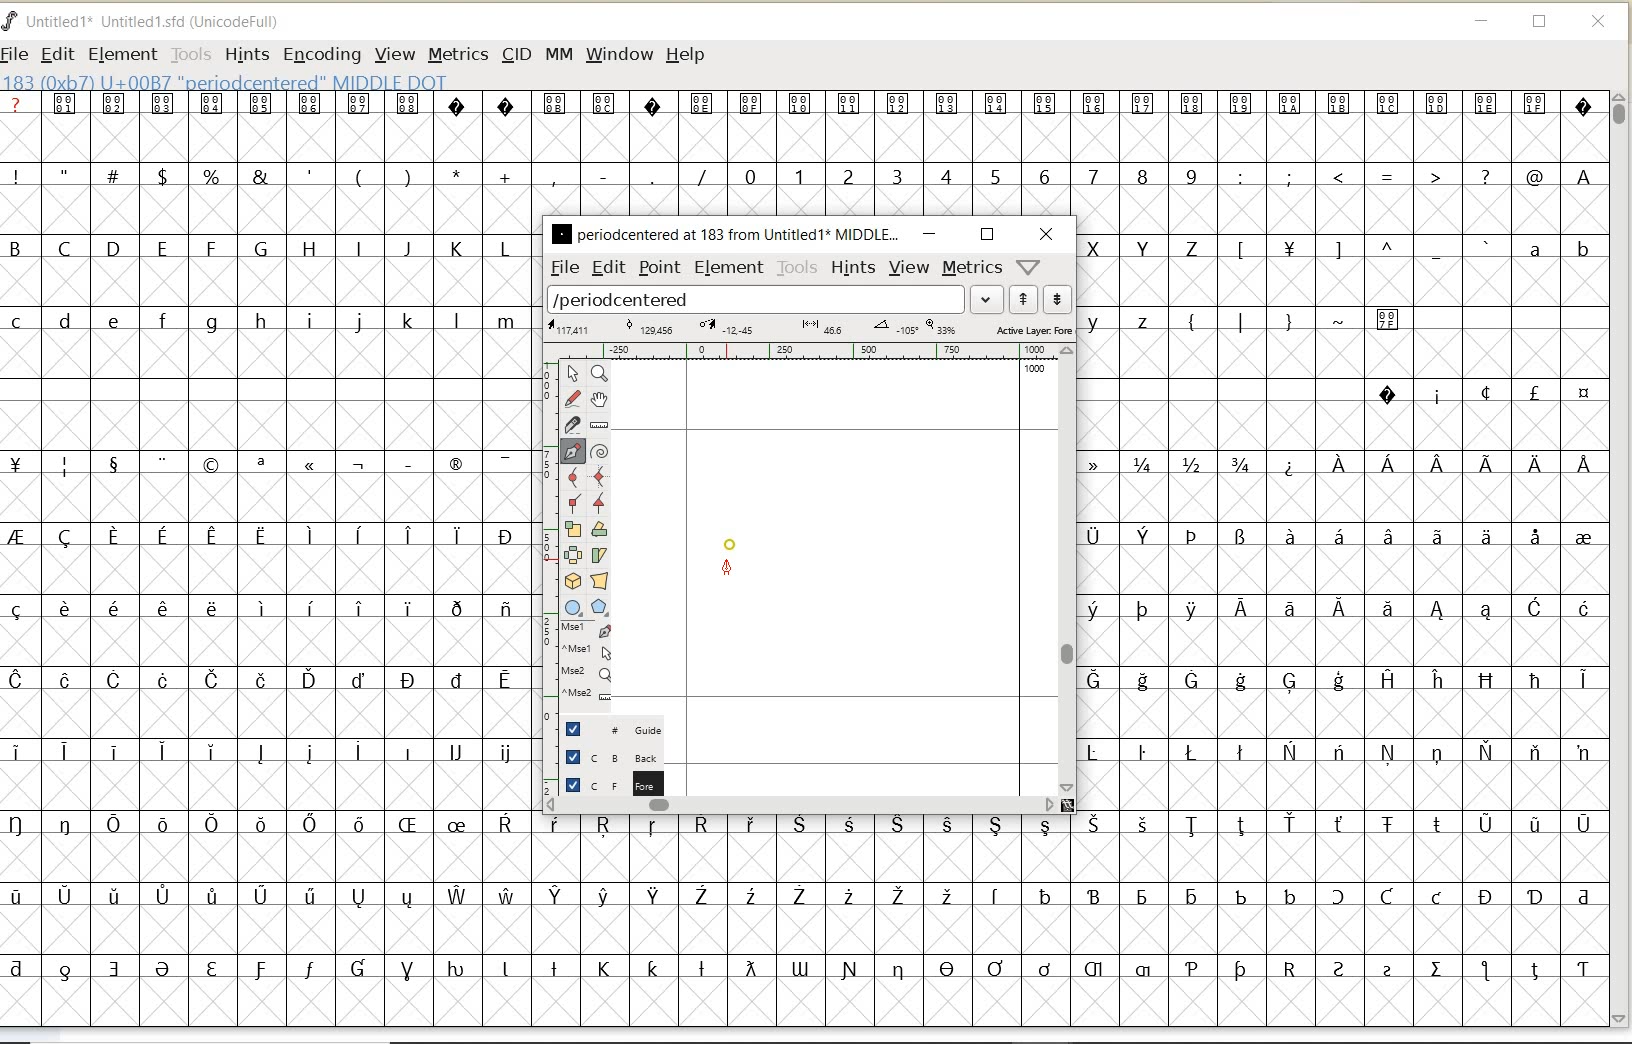 This screenshot has width=1632, height=1044. I want to click on special characters, so click(1345, 625).